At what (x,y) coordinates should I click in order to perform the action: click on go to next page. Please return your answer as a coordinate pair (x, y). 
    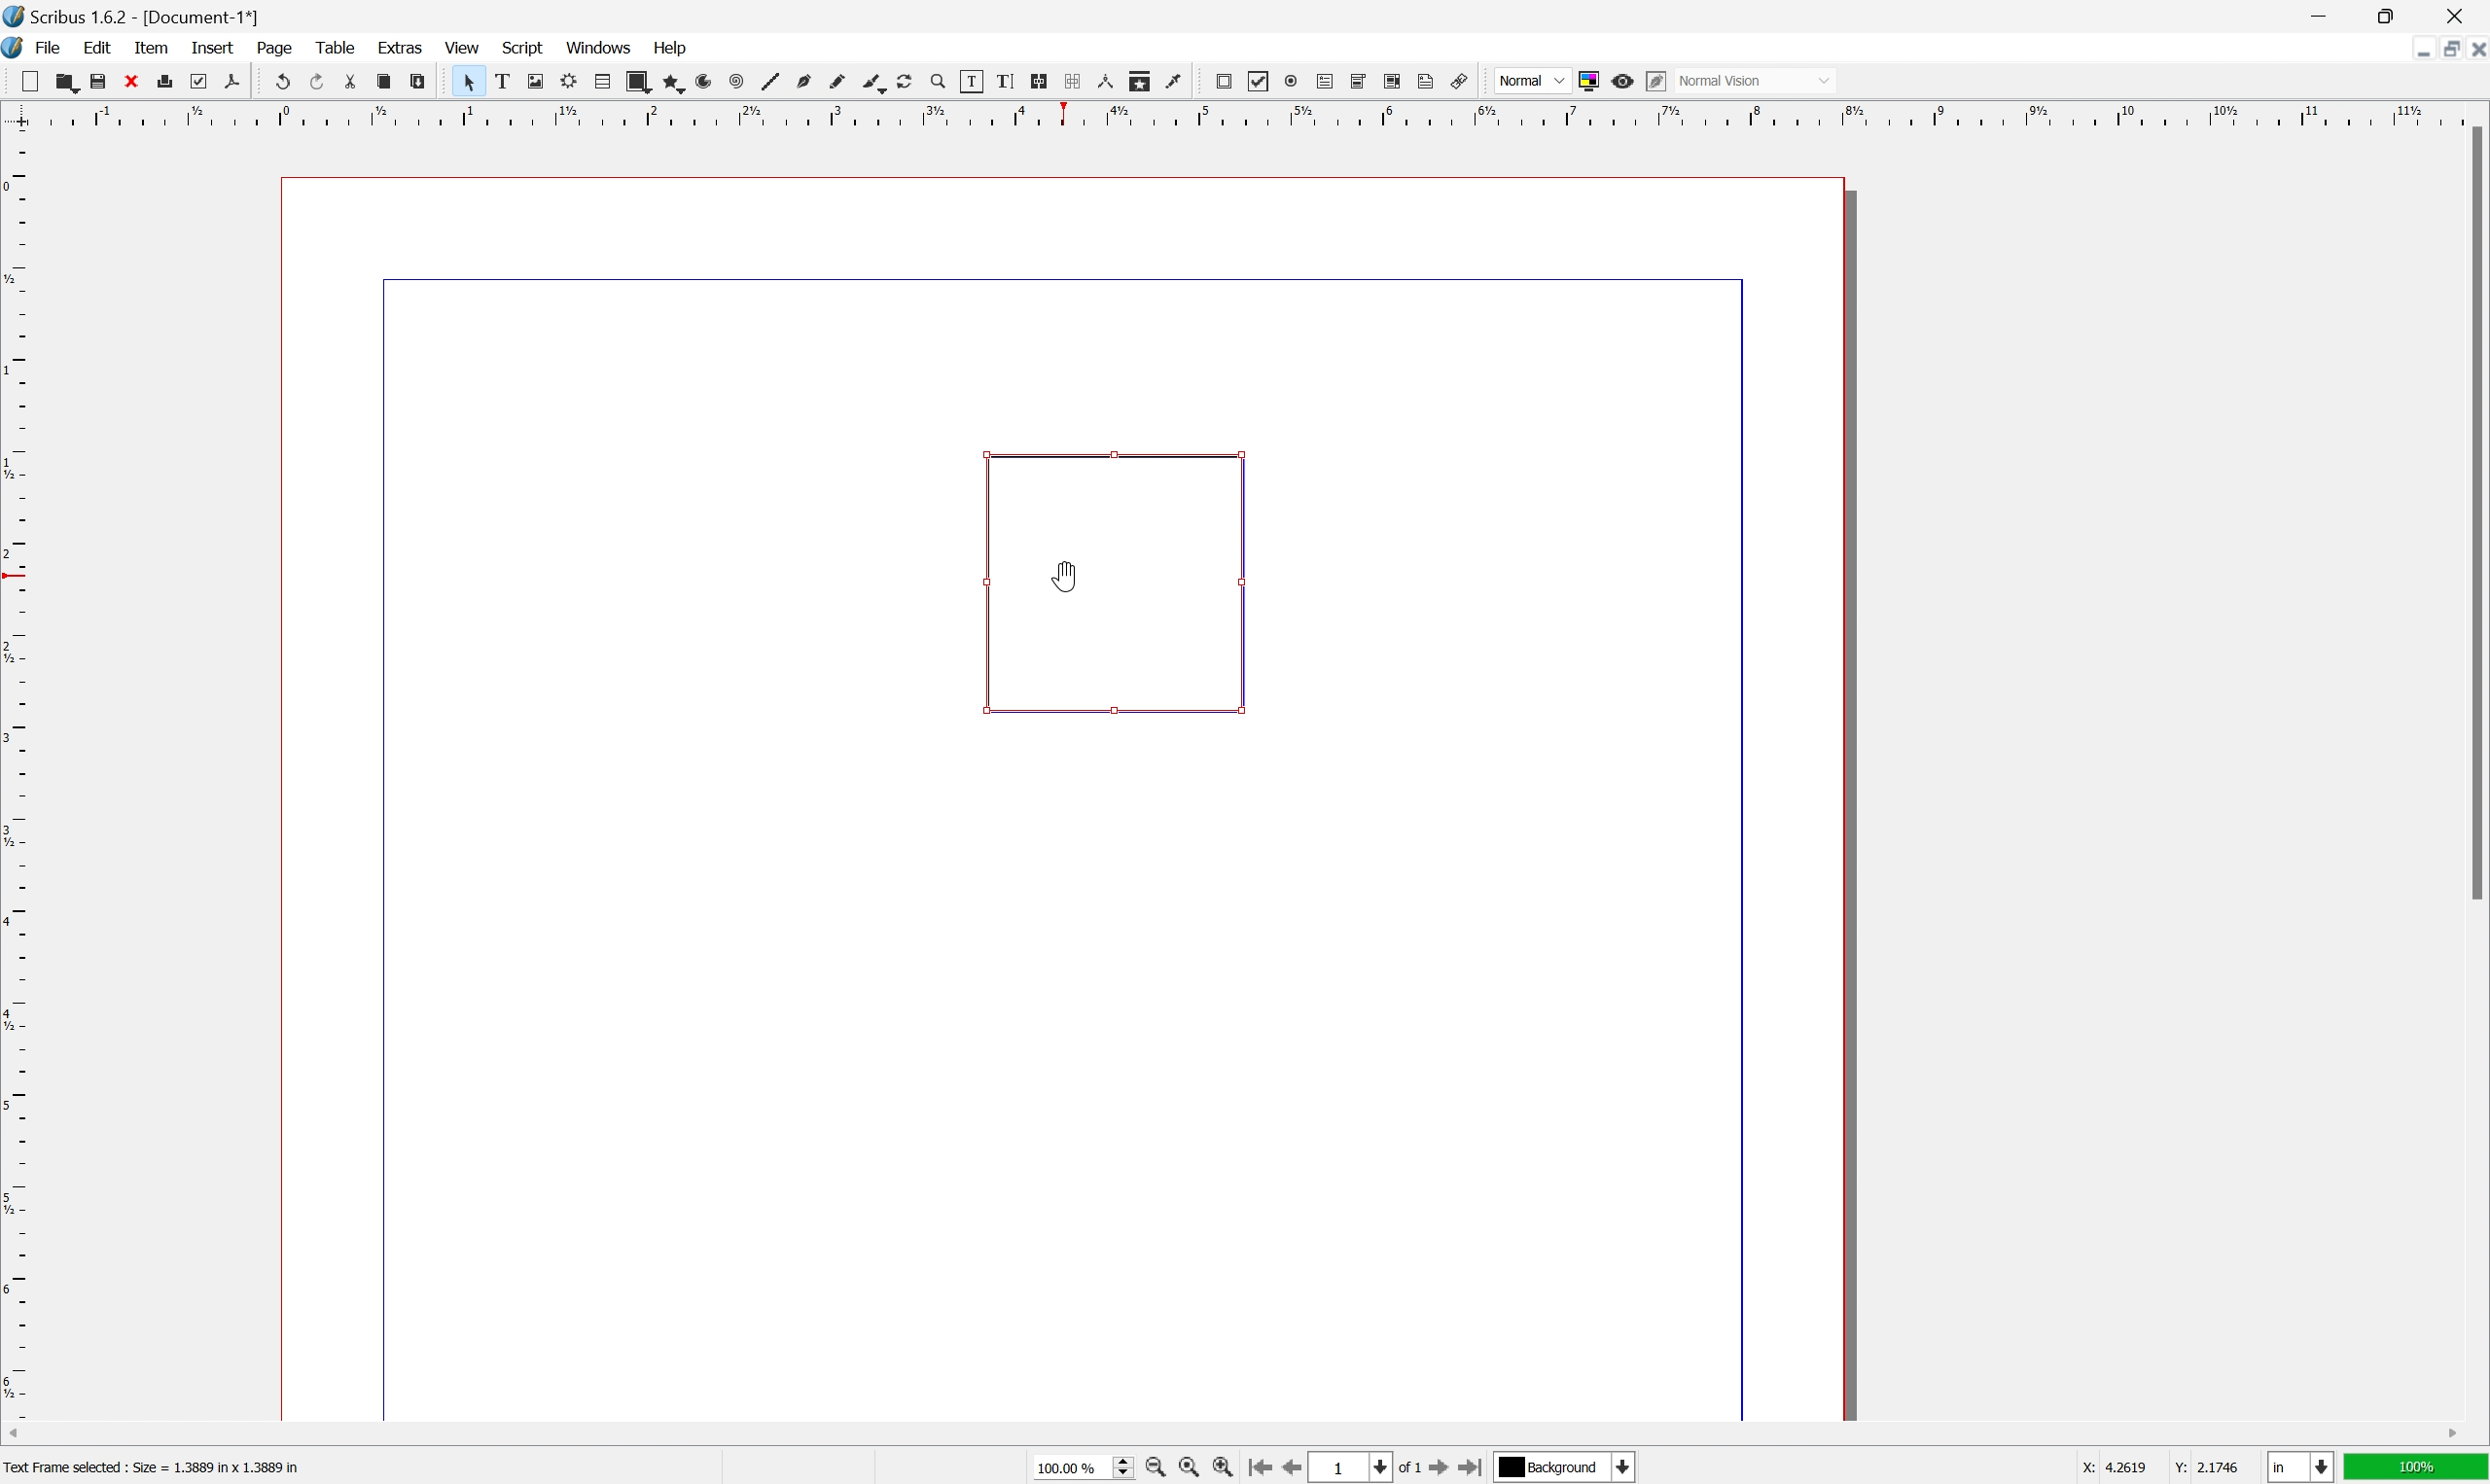
    Looking at the image, I should click on (1443, 1470).